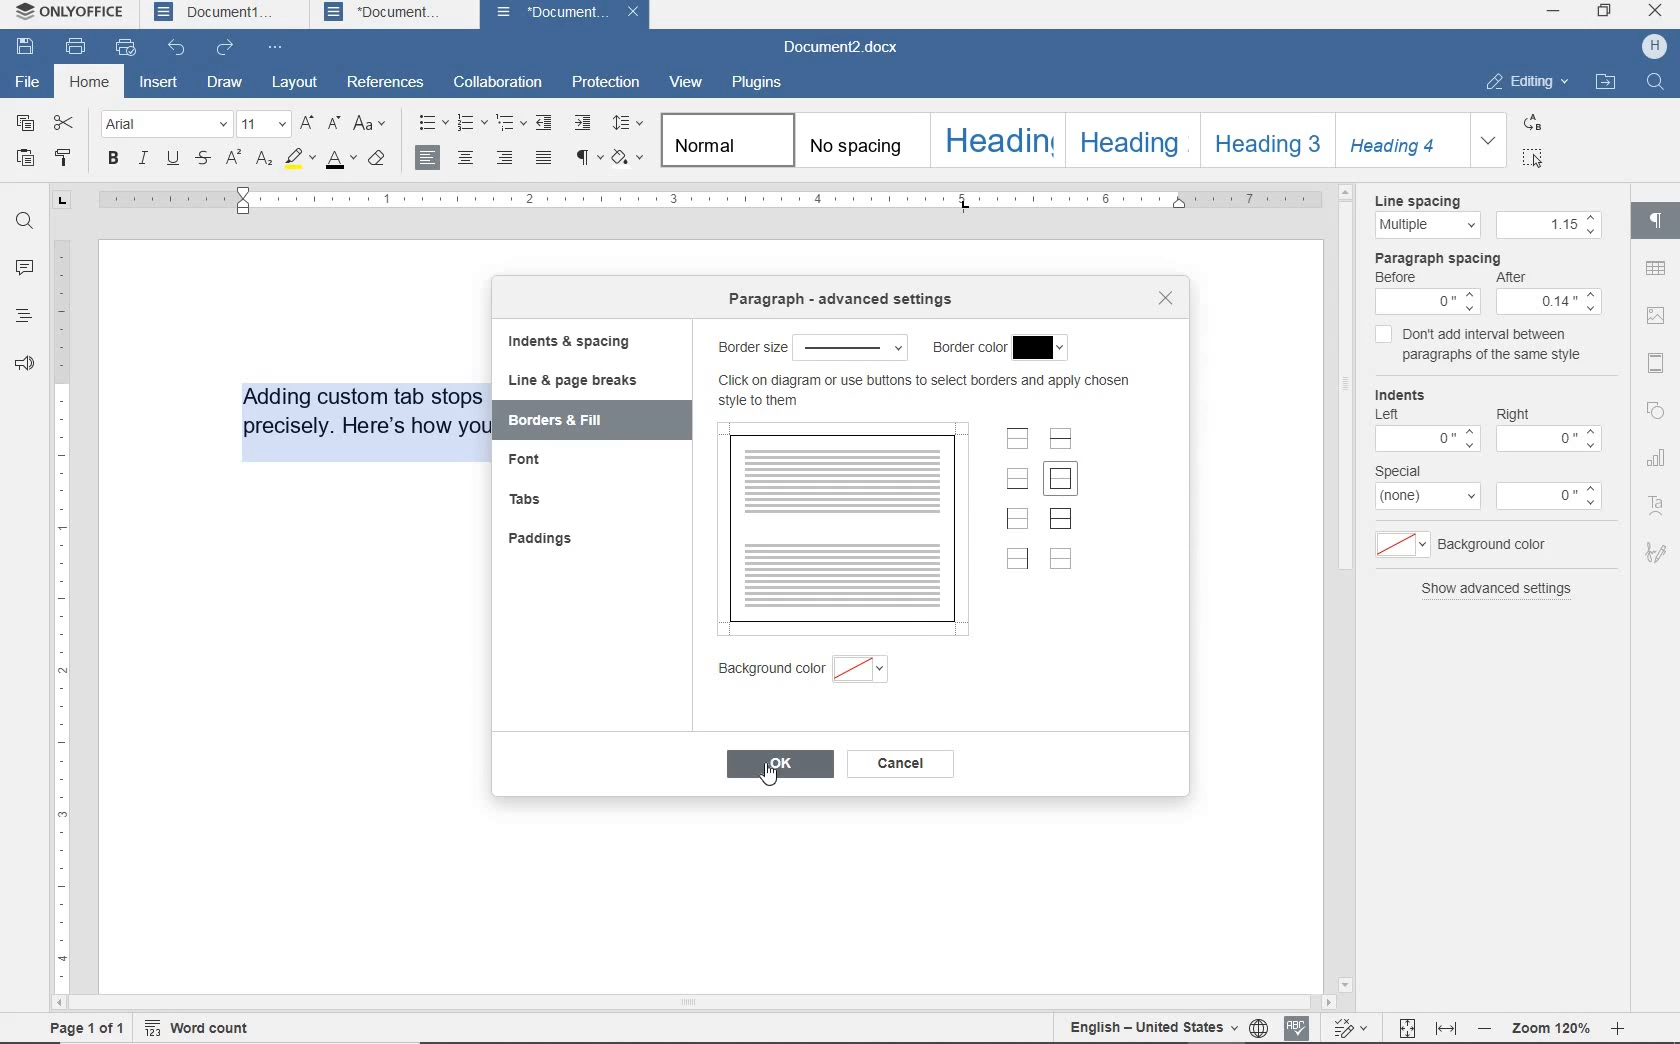 The image size is (1680, 1044). What do you see at coordinates (226, 50) in the screenshot?
I see `redo` at bounding box center [226, 50].